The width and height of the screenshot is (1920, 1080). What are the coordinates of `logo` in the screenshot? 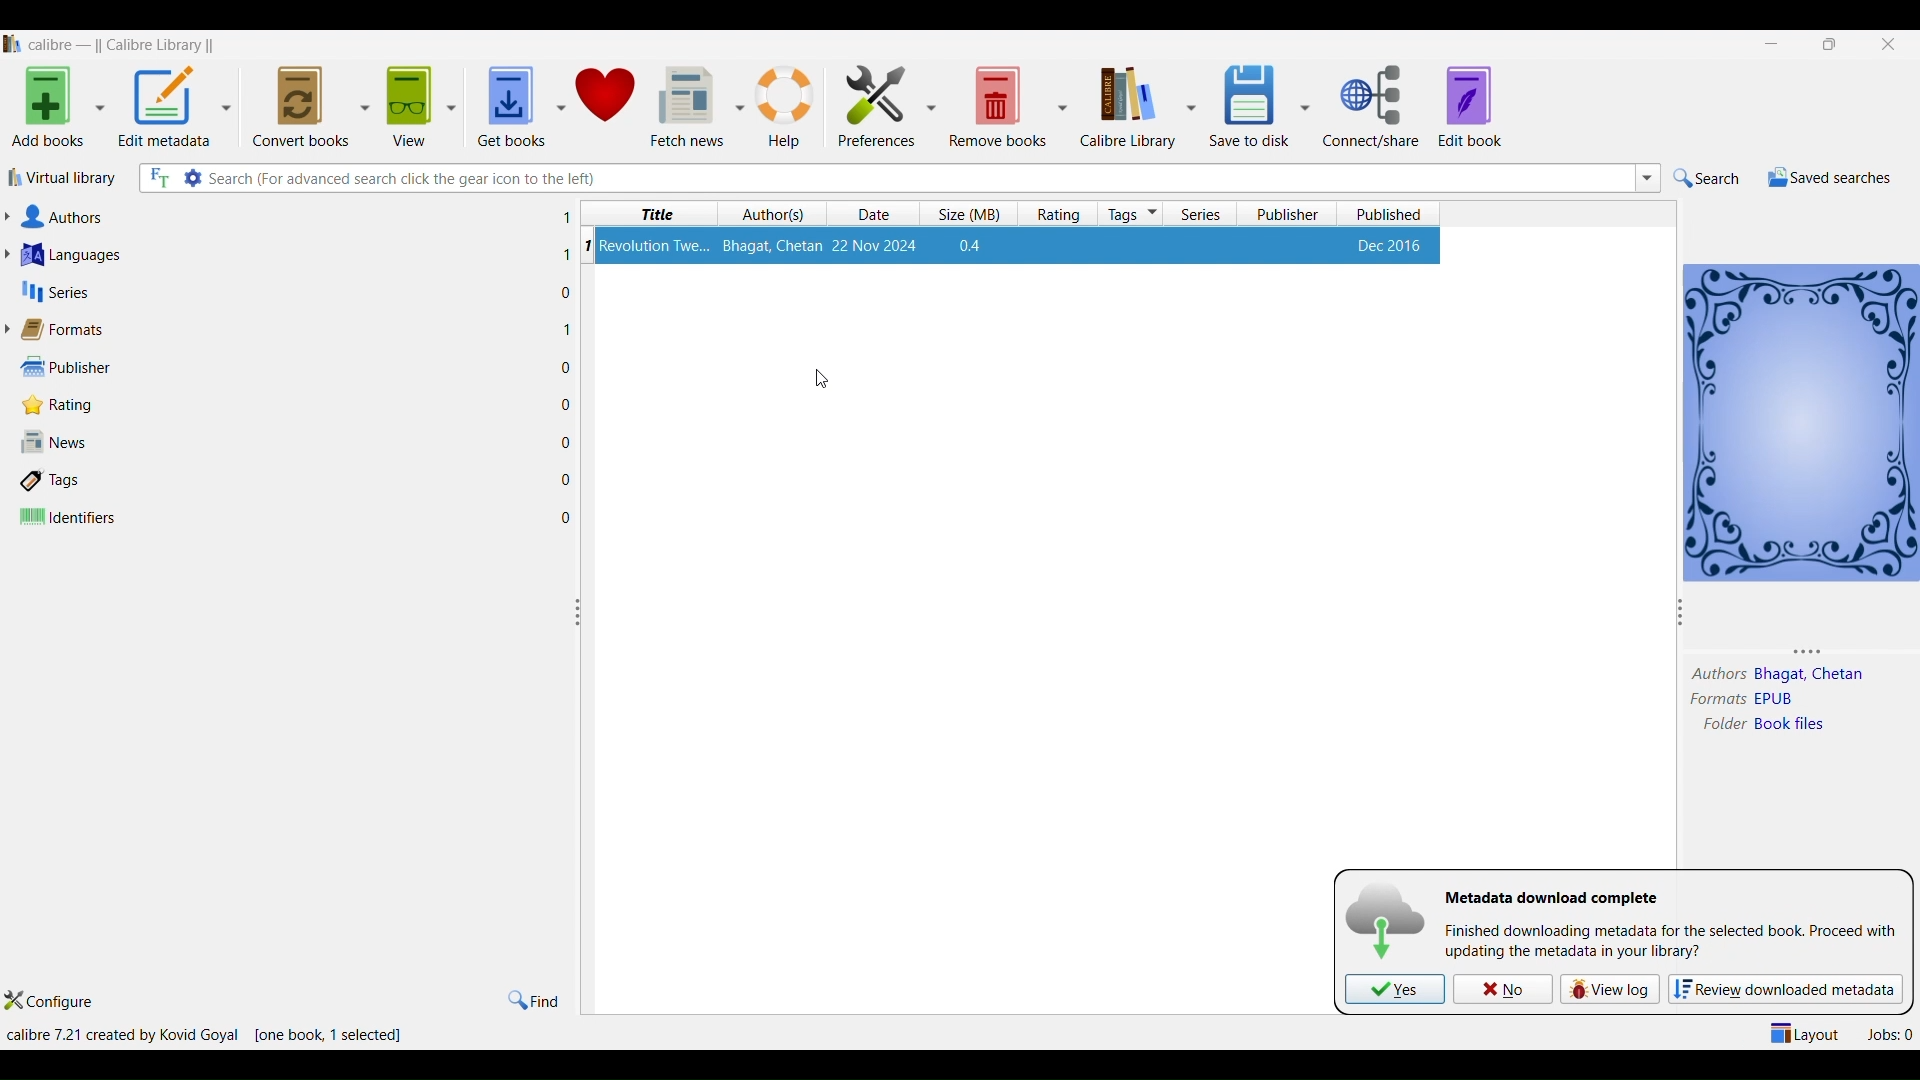 It's located at (12, 42).